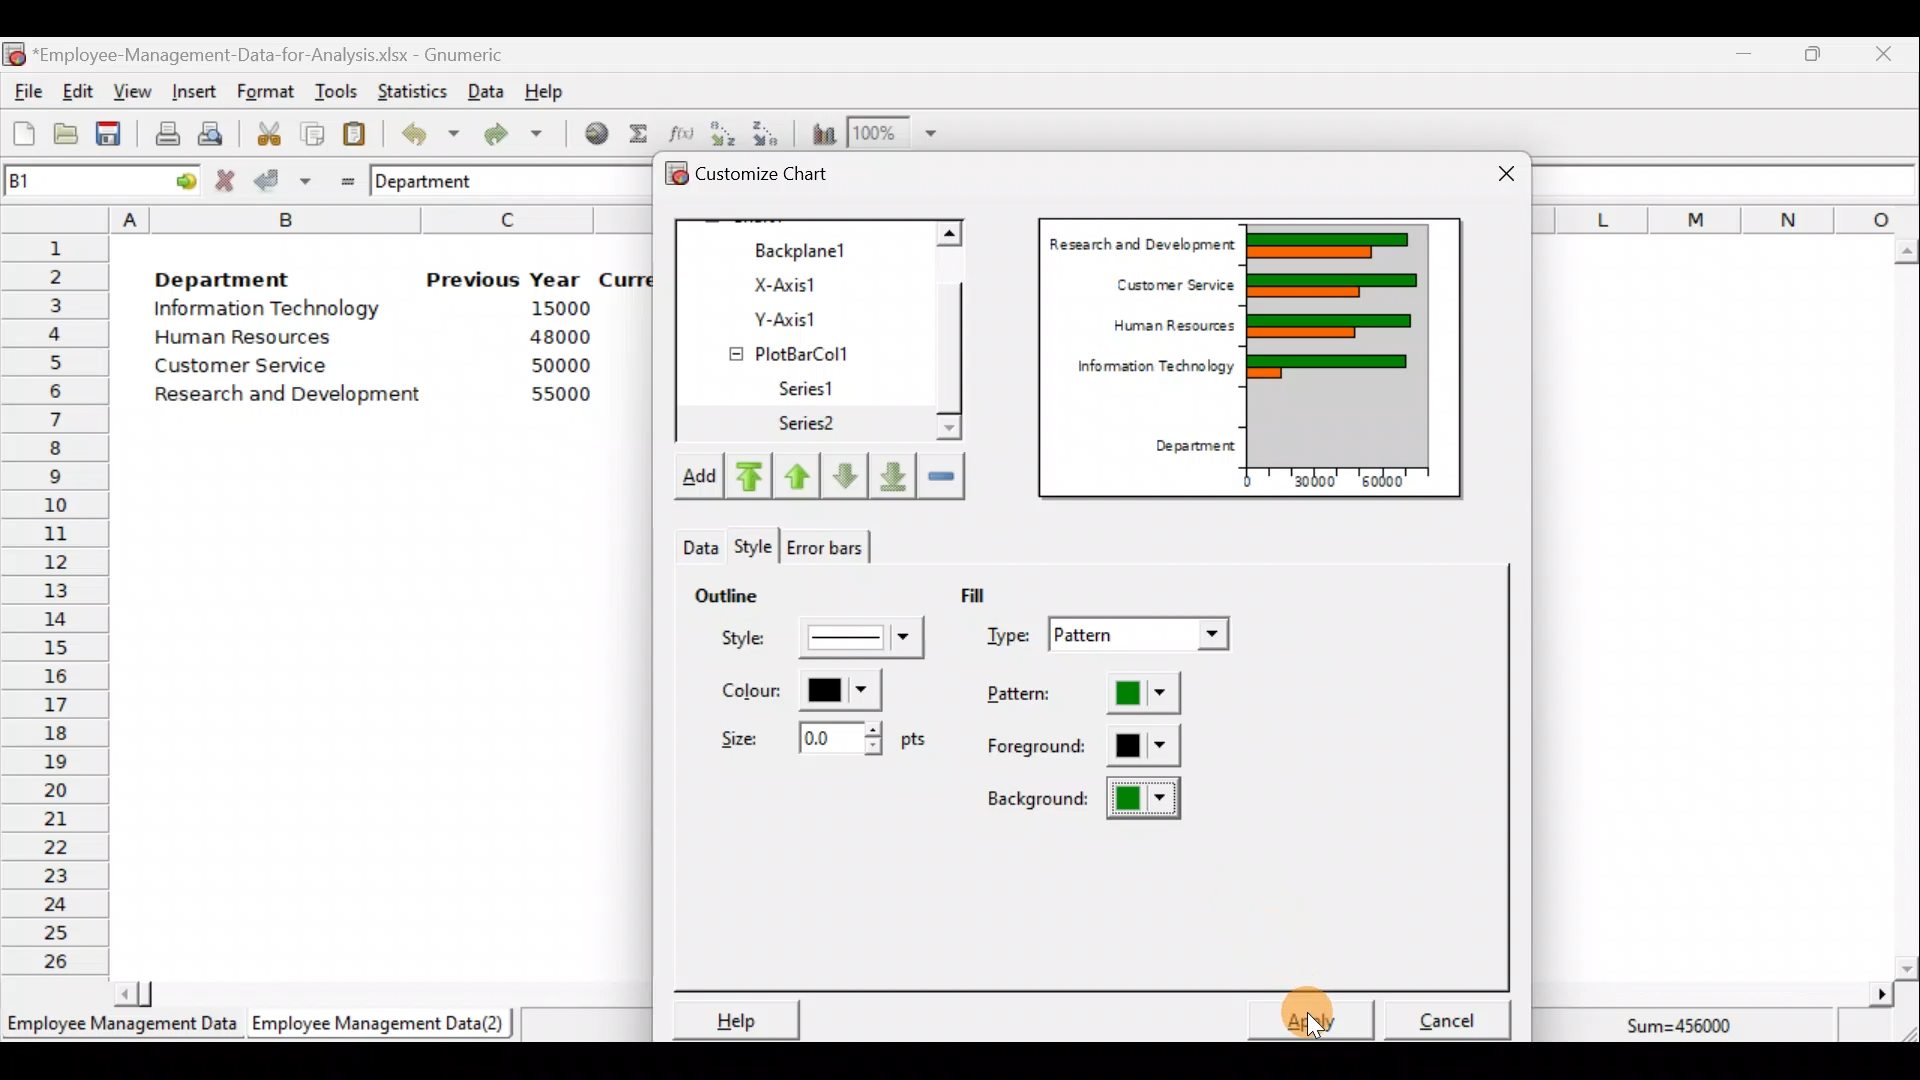  Describe the element at coordinates (796, 690) in the screenshot. I see `Color` at that location.